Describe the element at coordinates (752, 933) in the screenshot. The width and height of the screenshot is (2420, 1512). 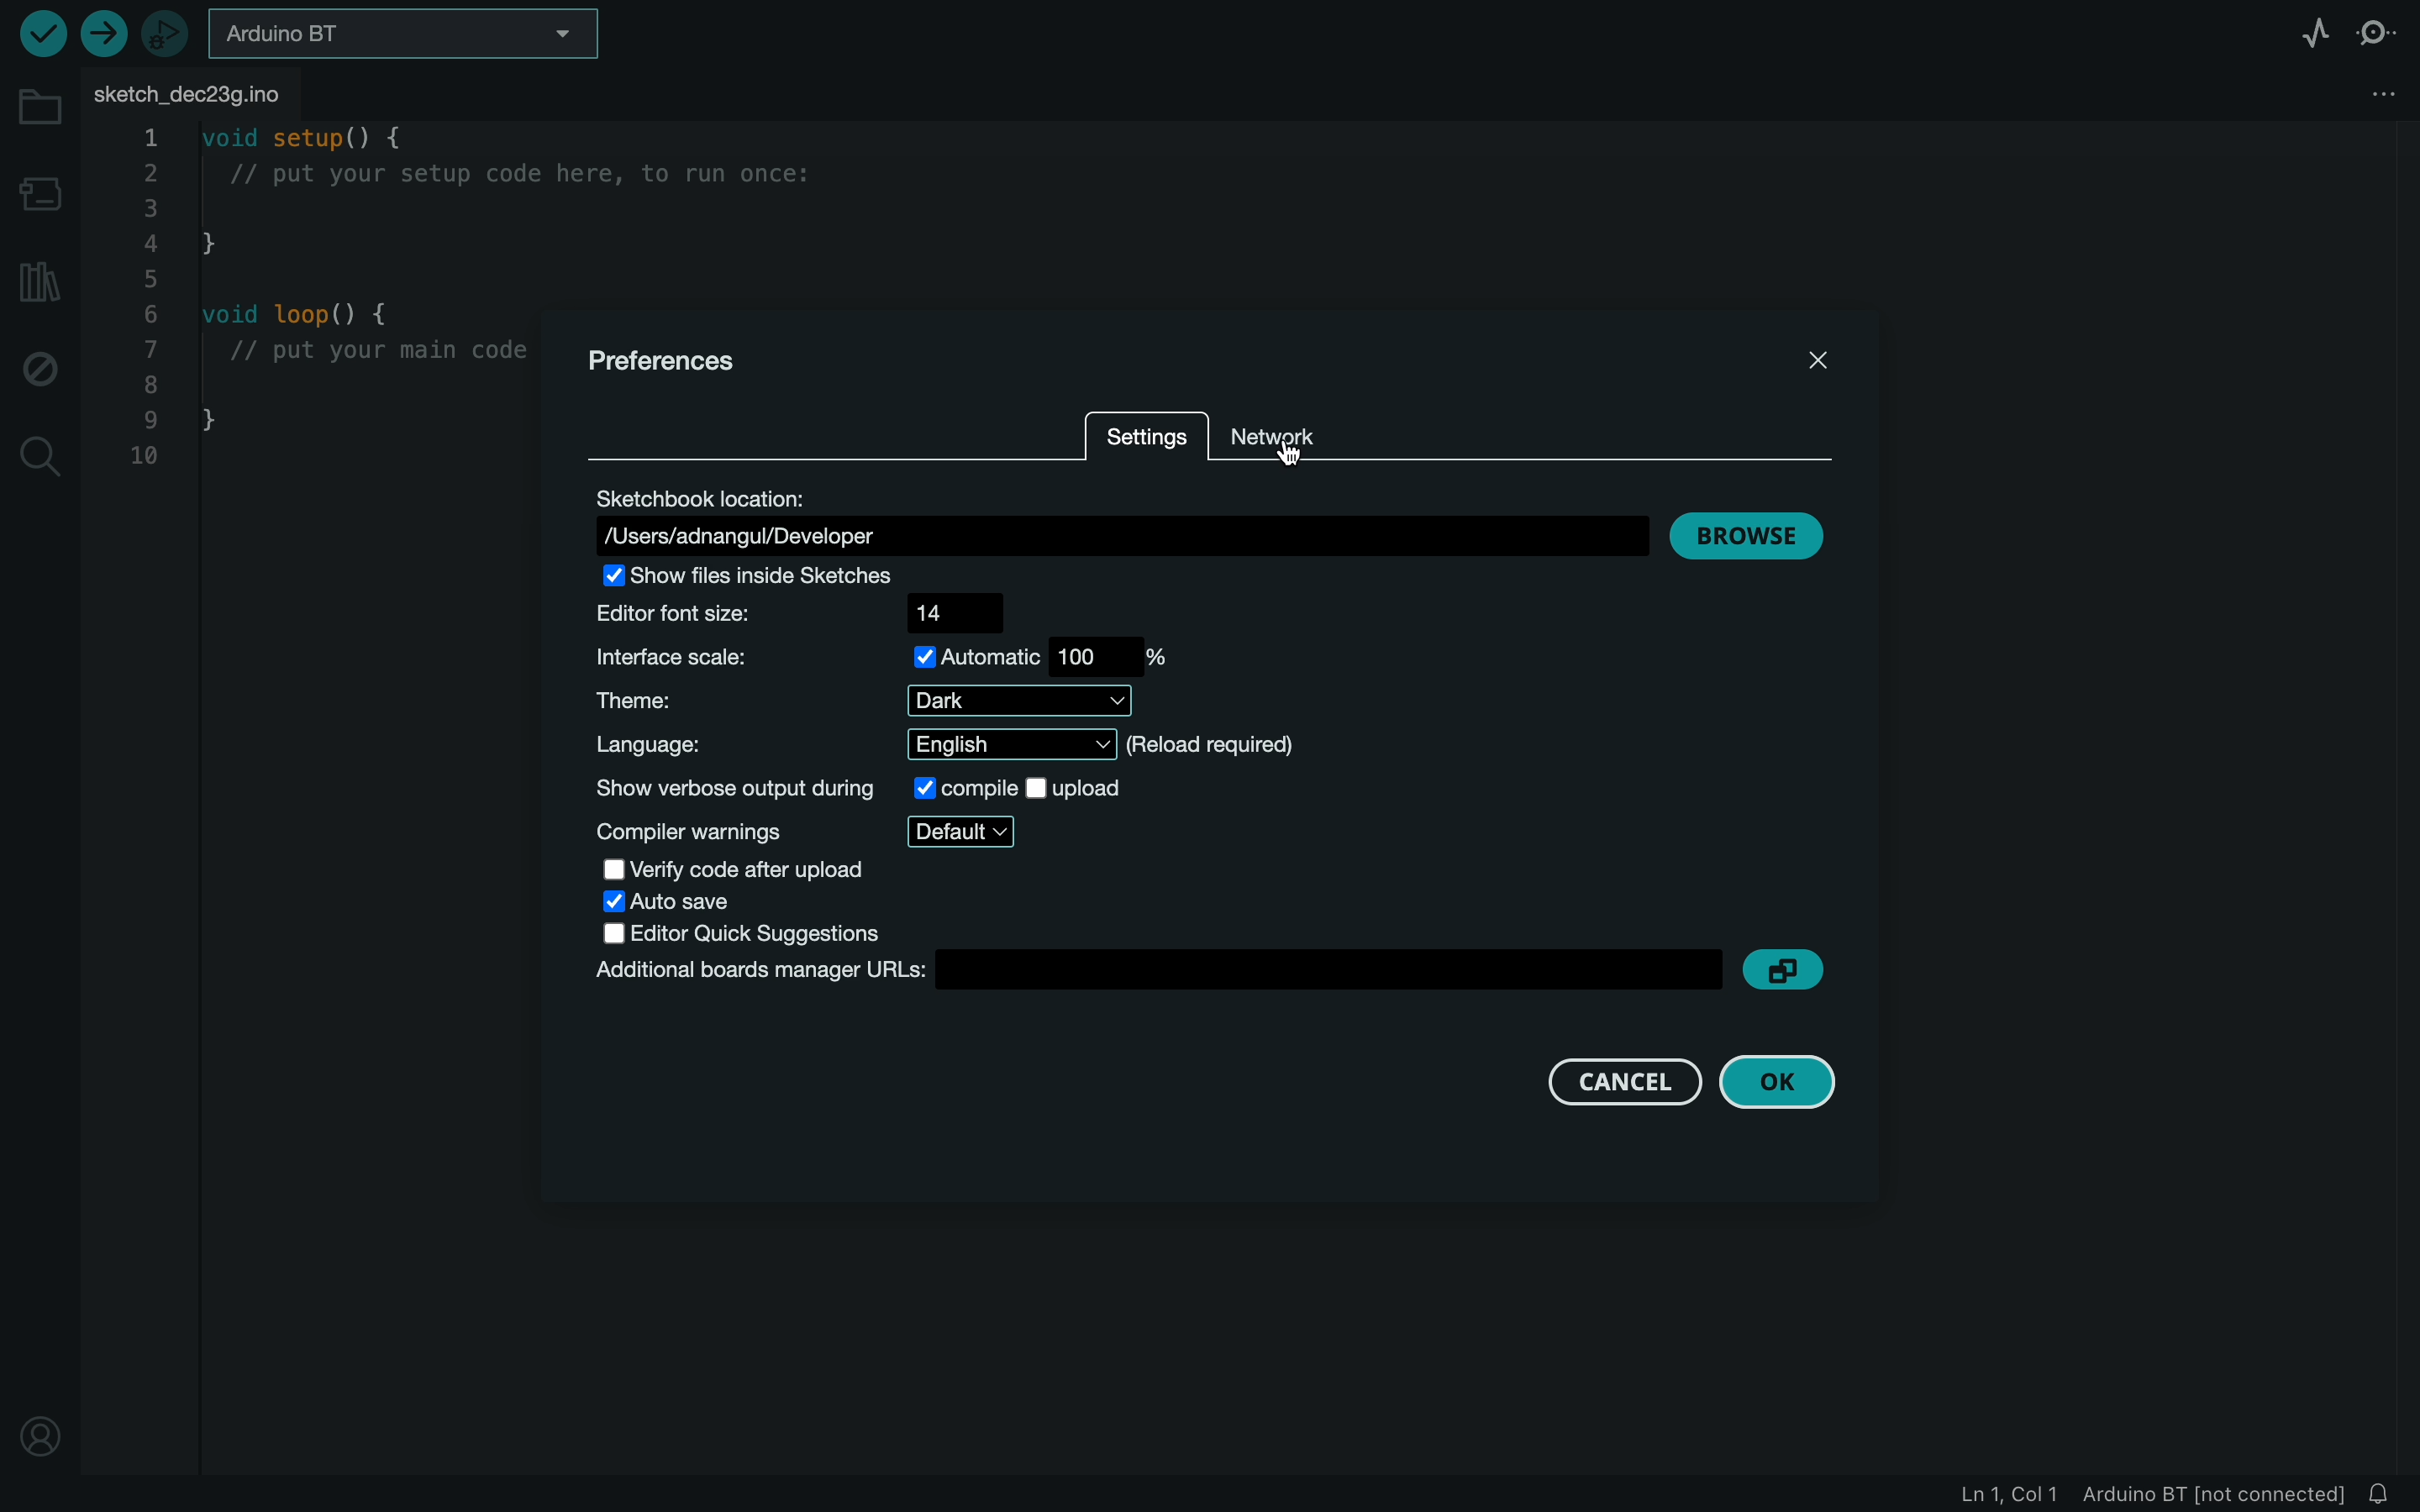
I see `editor` at that location.